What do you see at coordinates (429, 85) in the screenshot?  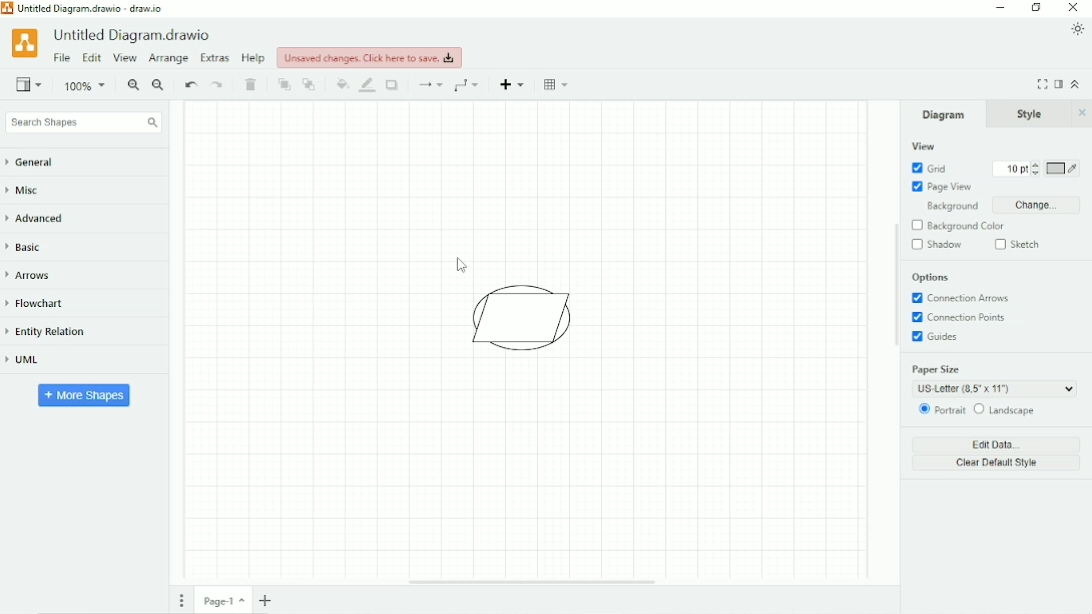 I see `Connection` at bounding box center [429, 85].